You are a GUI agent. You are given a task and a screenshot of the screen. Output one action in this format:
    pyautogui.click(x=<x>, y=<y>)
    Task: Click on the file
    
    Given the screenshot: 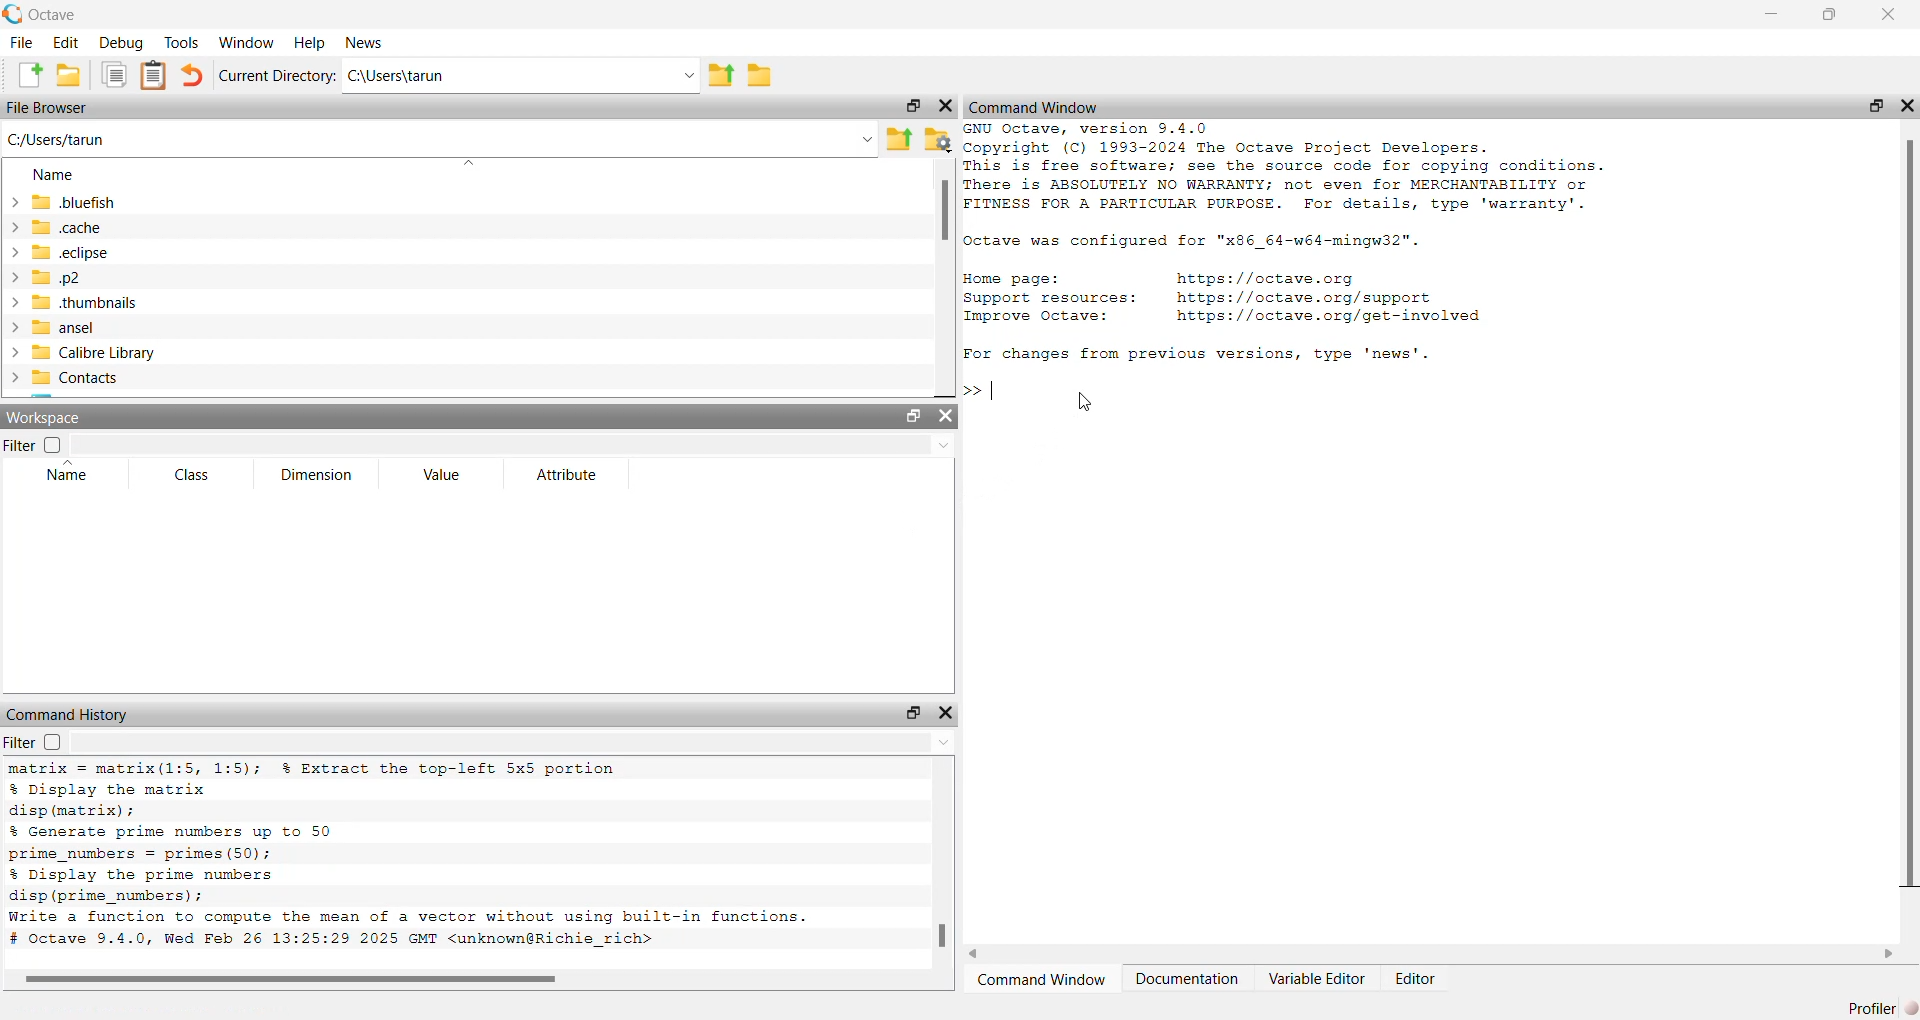 What is the action you would take?
    pyautogui.click(x=22, y=43)
    